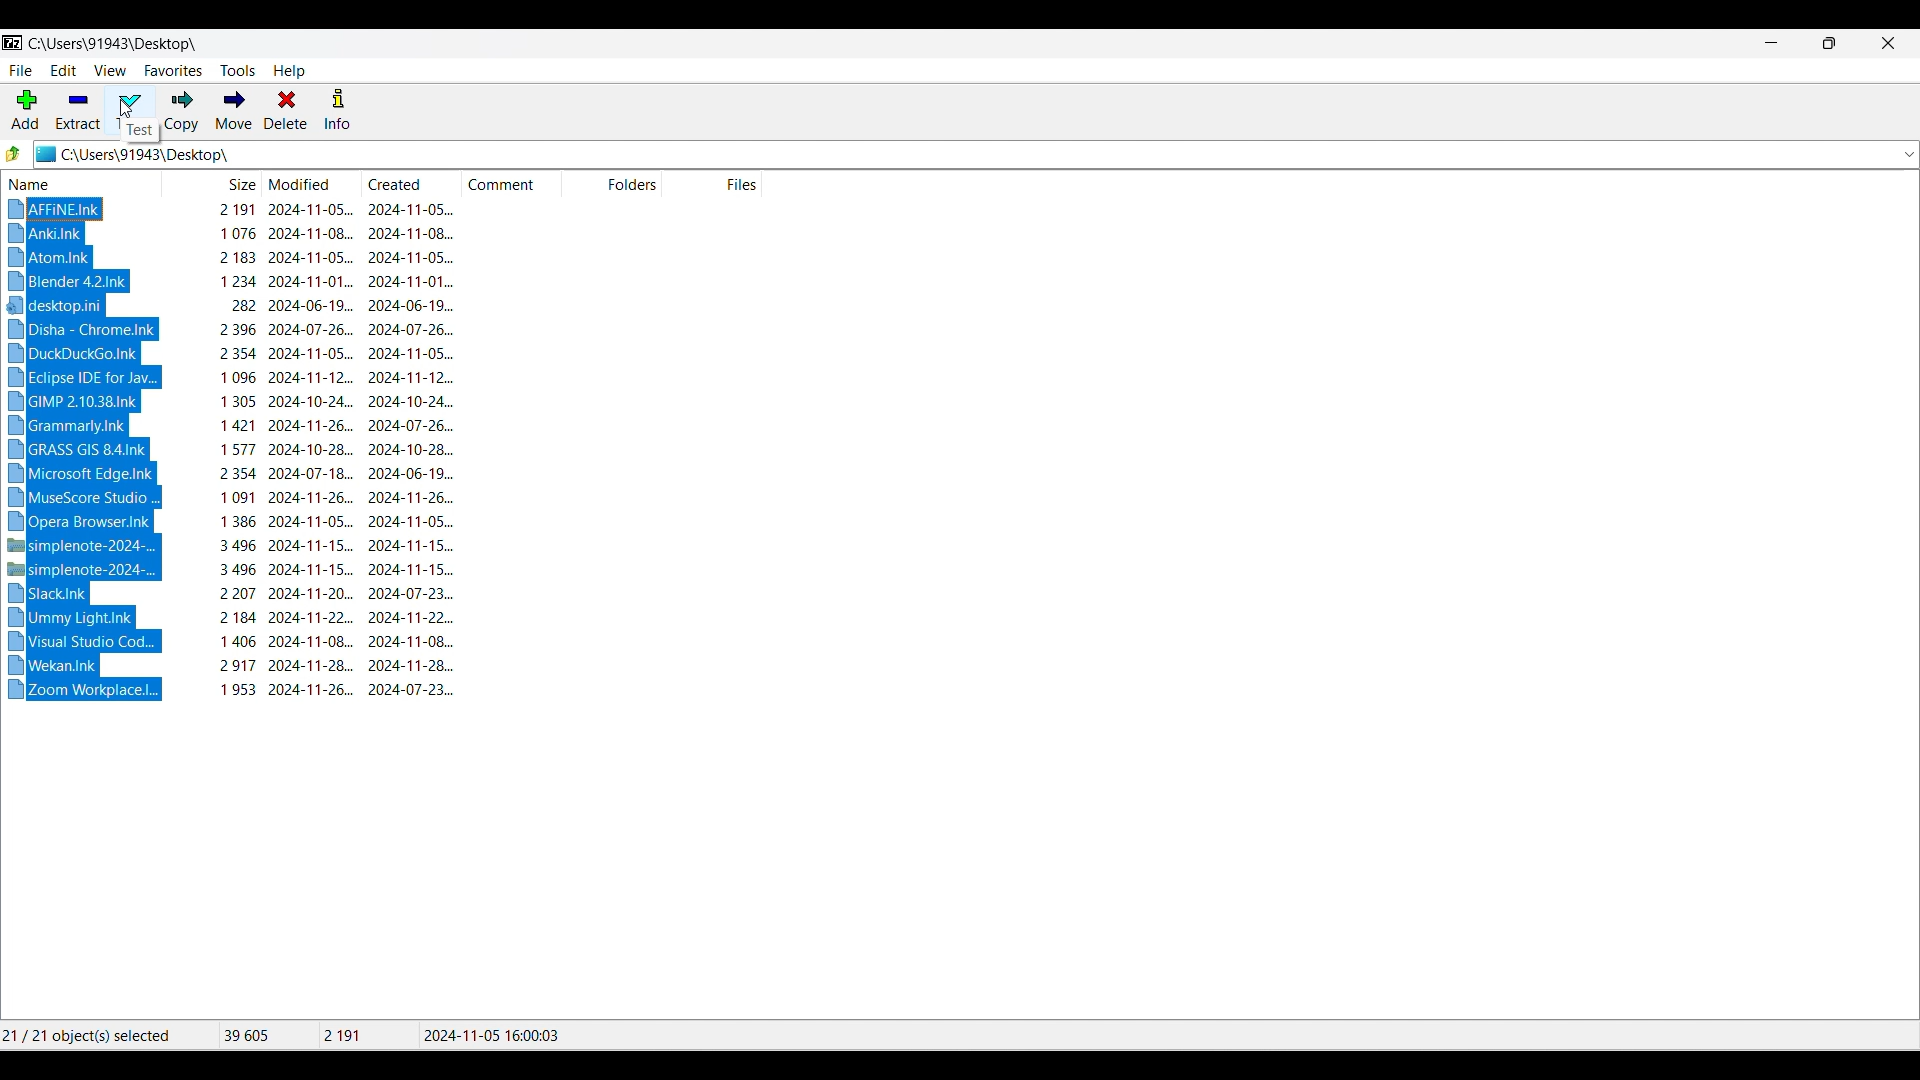 Image resolution: width=1920 pixels, height=1080 pixels. Describe the element at coordinates (233, 109) in the screenshot. I see `Move` at that location.